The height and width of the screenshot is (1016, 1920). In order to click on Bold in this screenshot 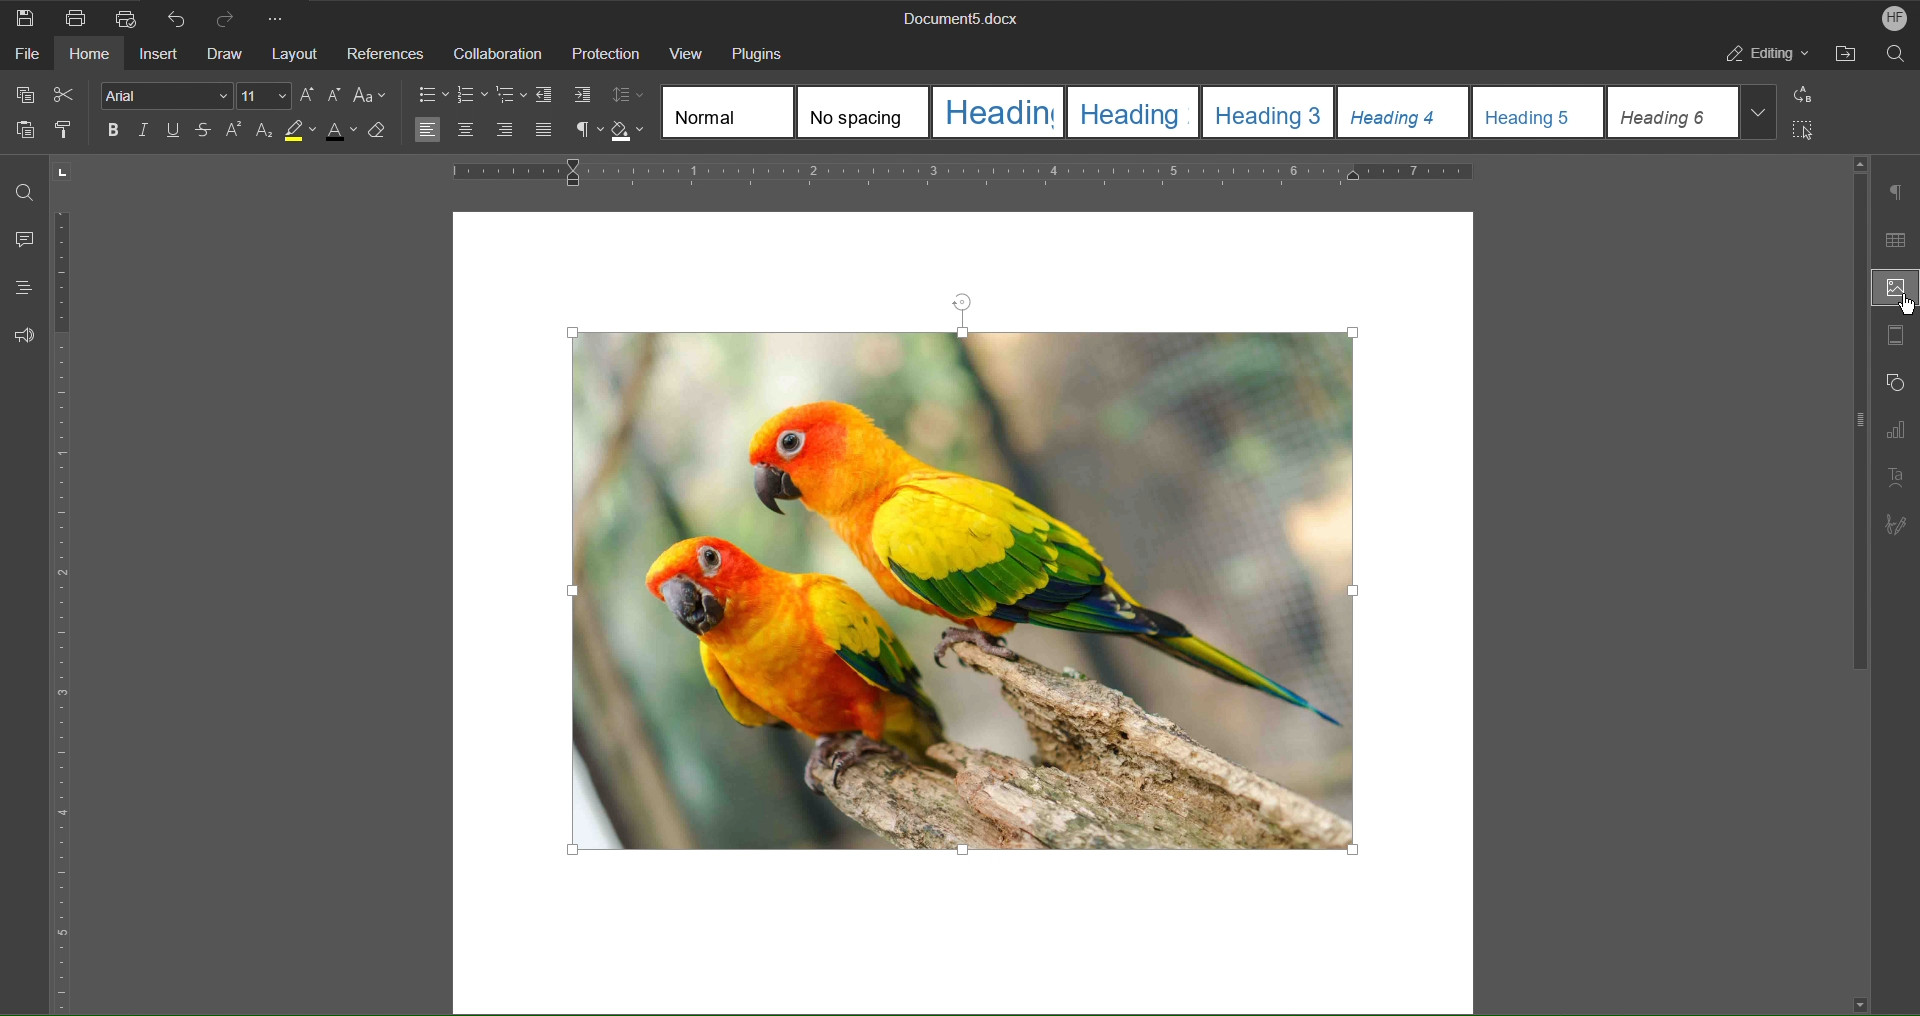, I will do `click(110, 129)`.